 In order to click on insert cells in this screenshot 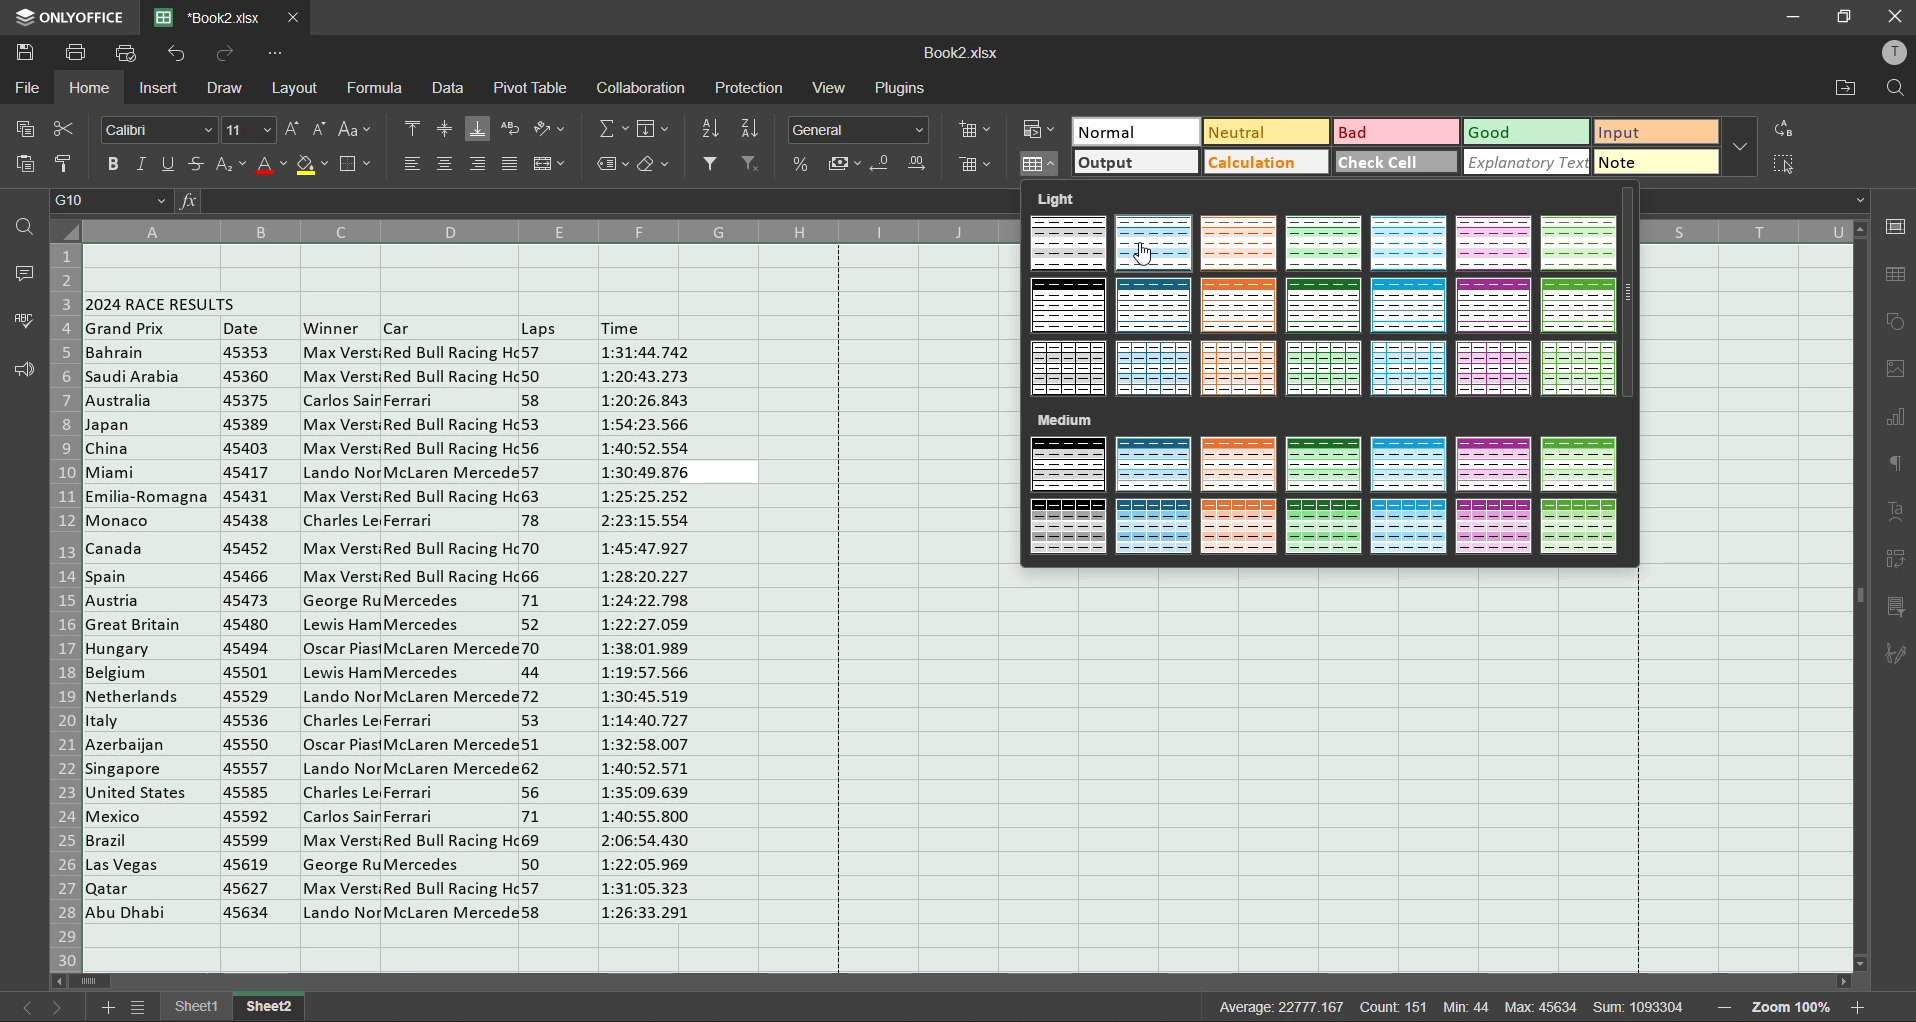, I will do `click(973, 131)`.